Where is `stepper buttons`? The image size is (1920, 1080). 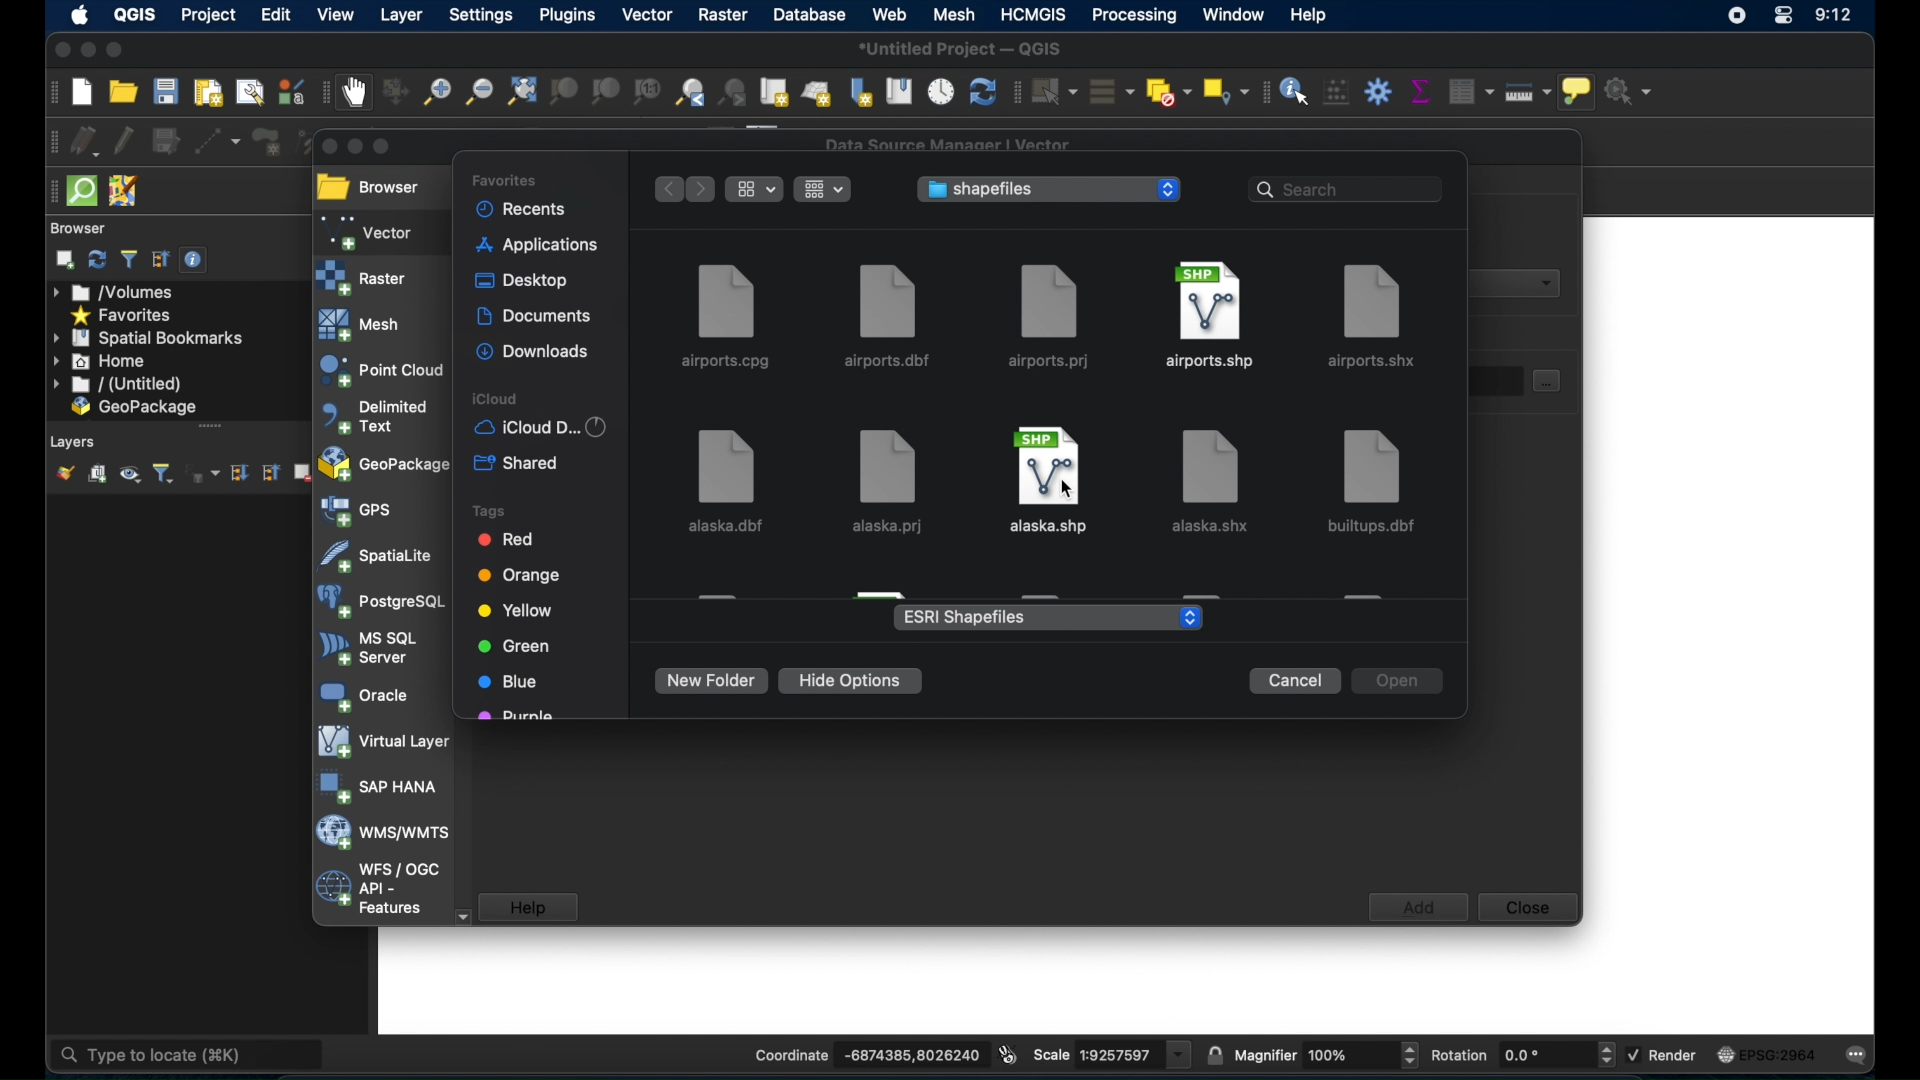
stepper buttons is located at coordinates (1190, 619).